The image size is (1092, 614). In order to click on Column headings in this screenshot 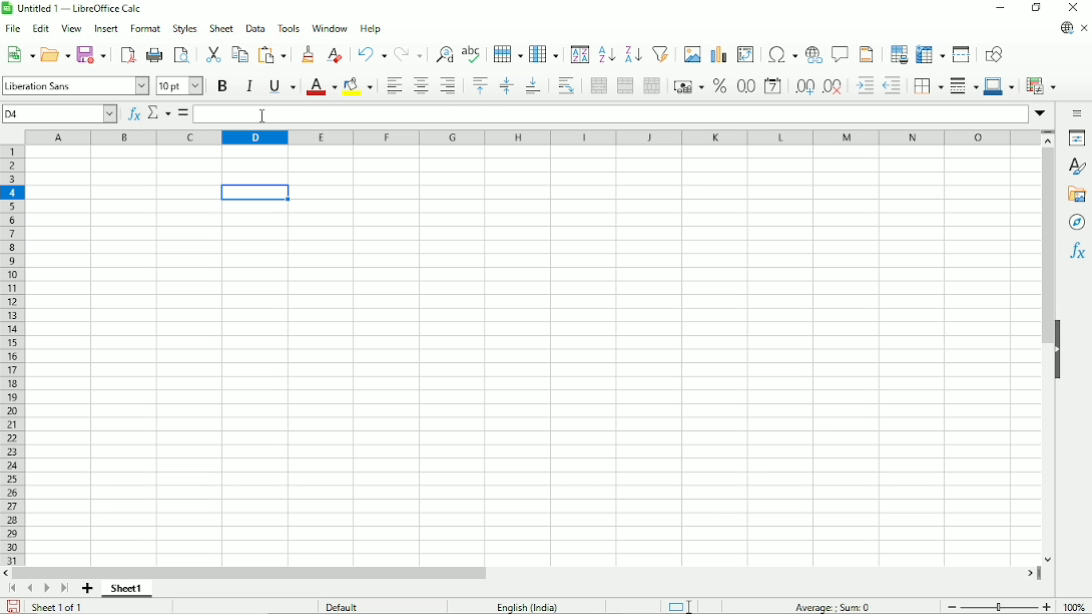, I will do `click(530, 137)`.